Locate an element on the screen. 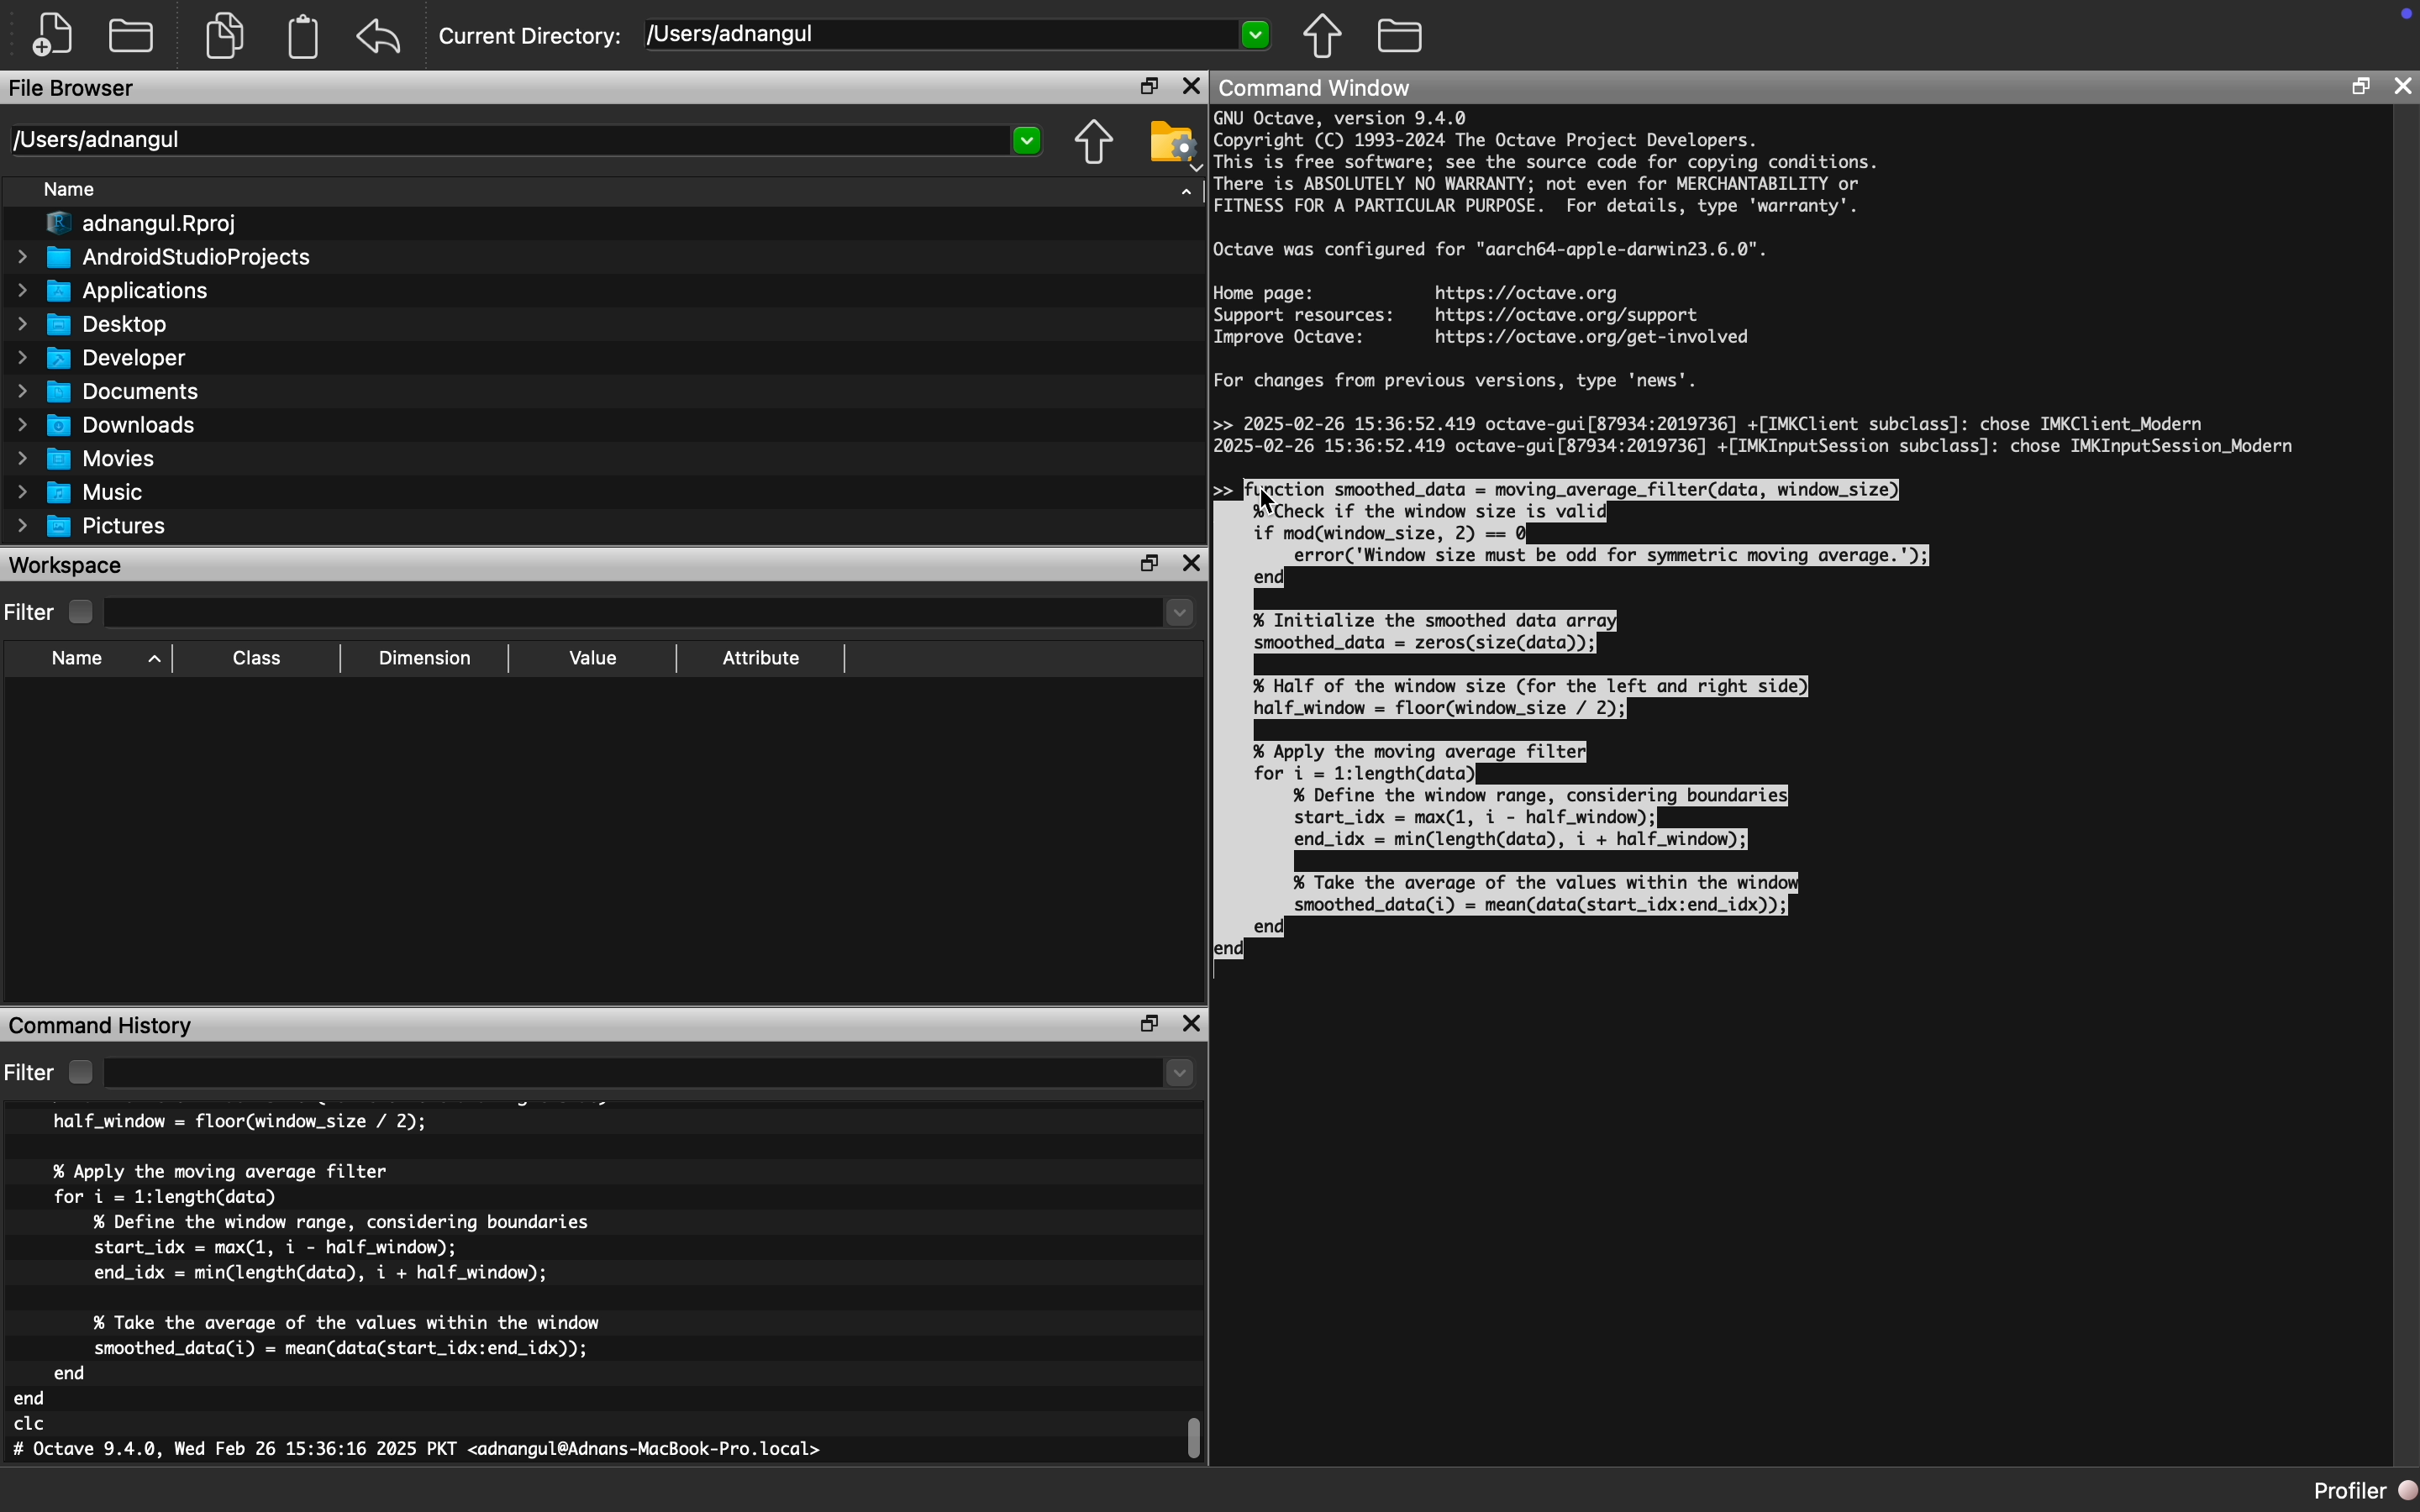 This screenshot has height=1512, width=2420. Attribute is located at coordinates (762, 659).